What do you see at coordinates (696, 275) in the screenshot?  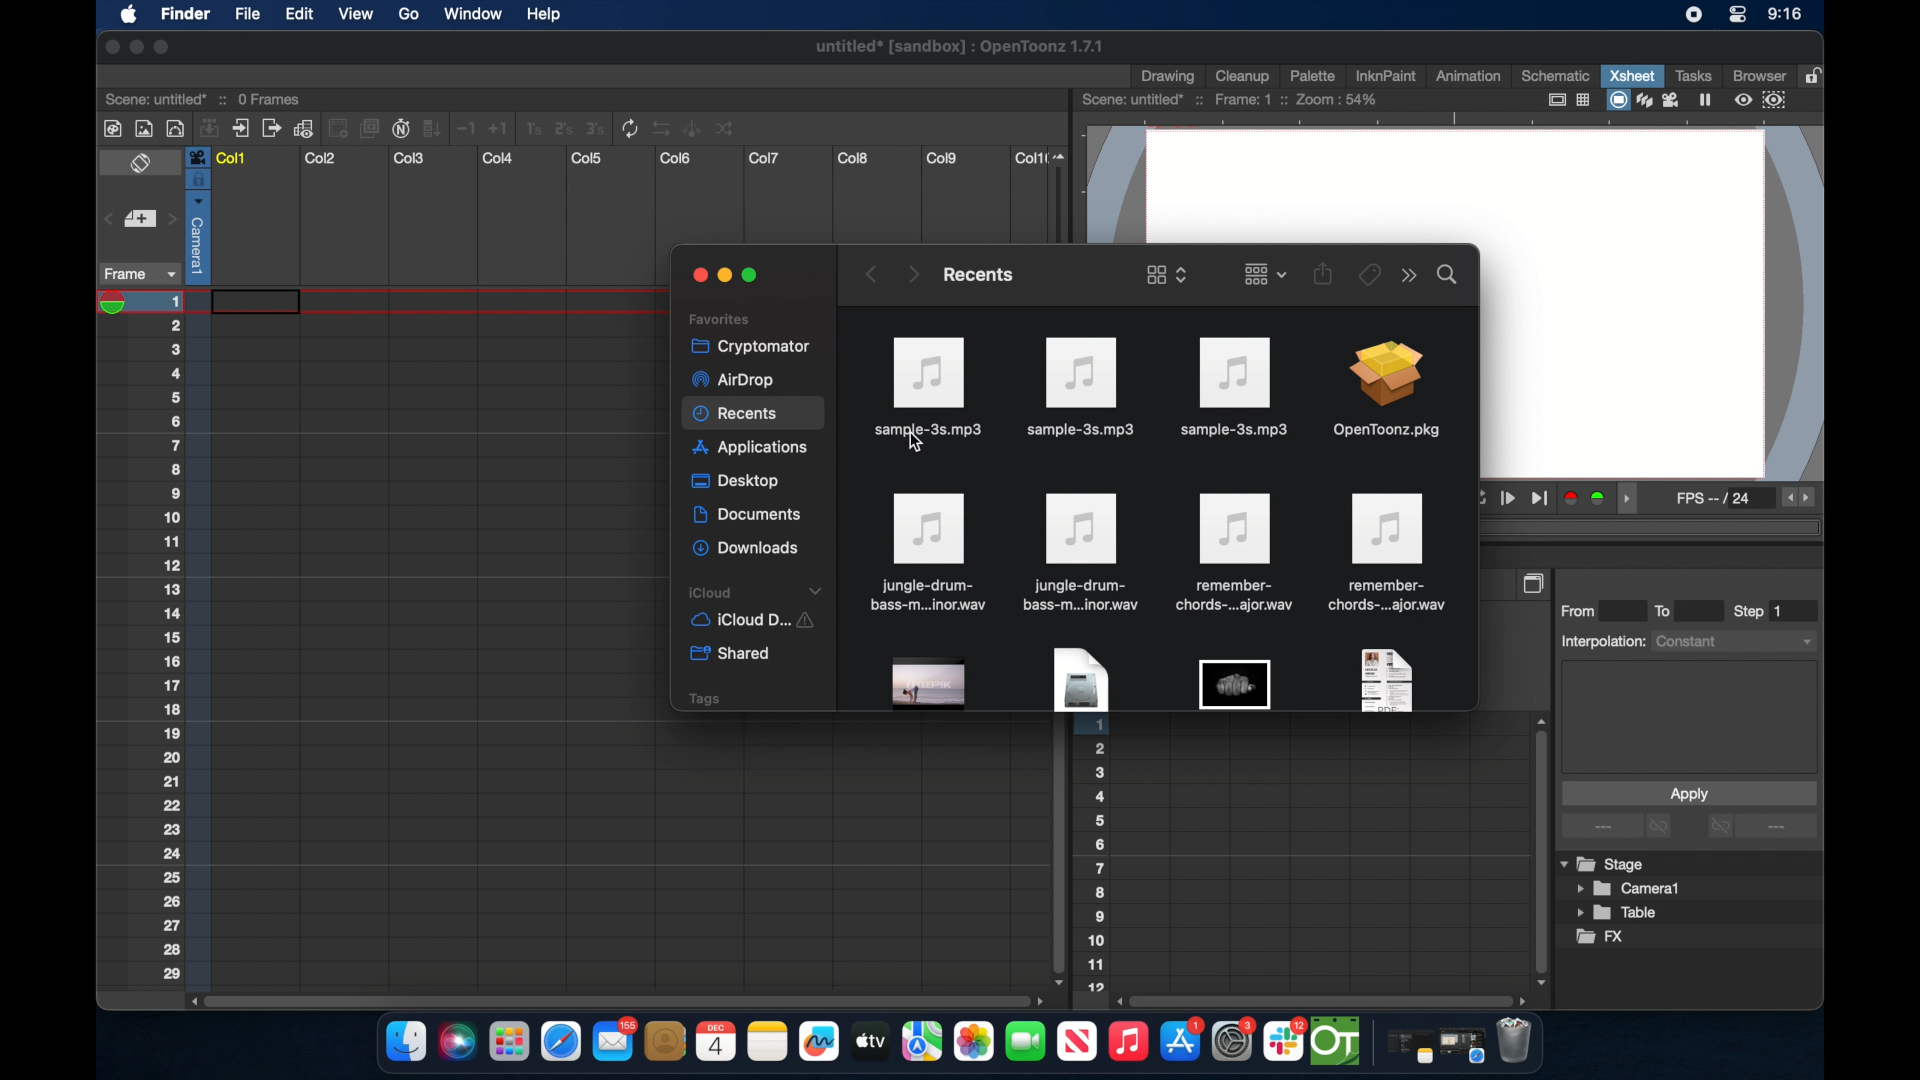 I see `close` at bounding box center [696, 275].